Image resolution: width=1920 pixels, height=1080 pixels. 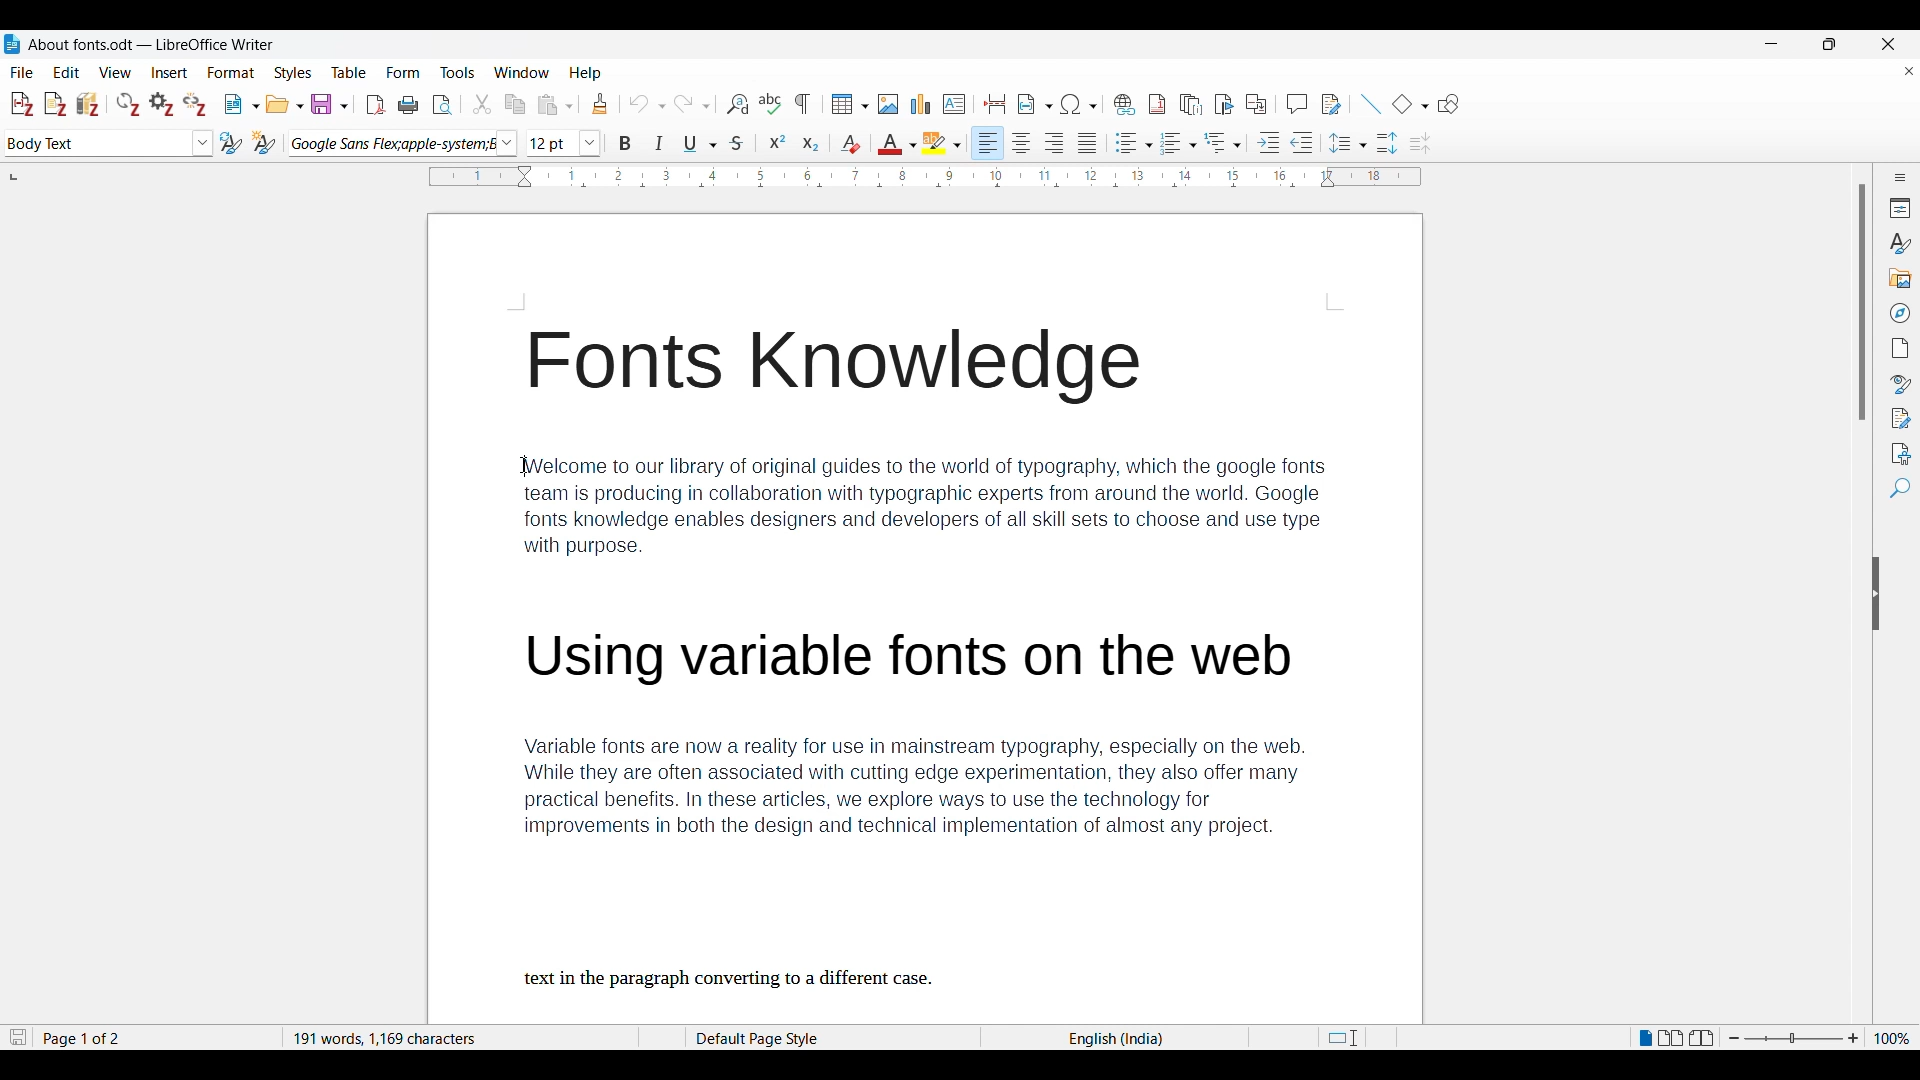 I want to click on Software logo, so click(x=12, y=44).